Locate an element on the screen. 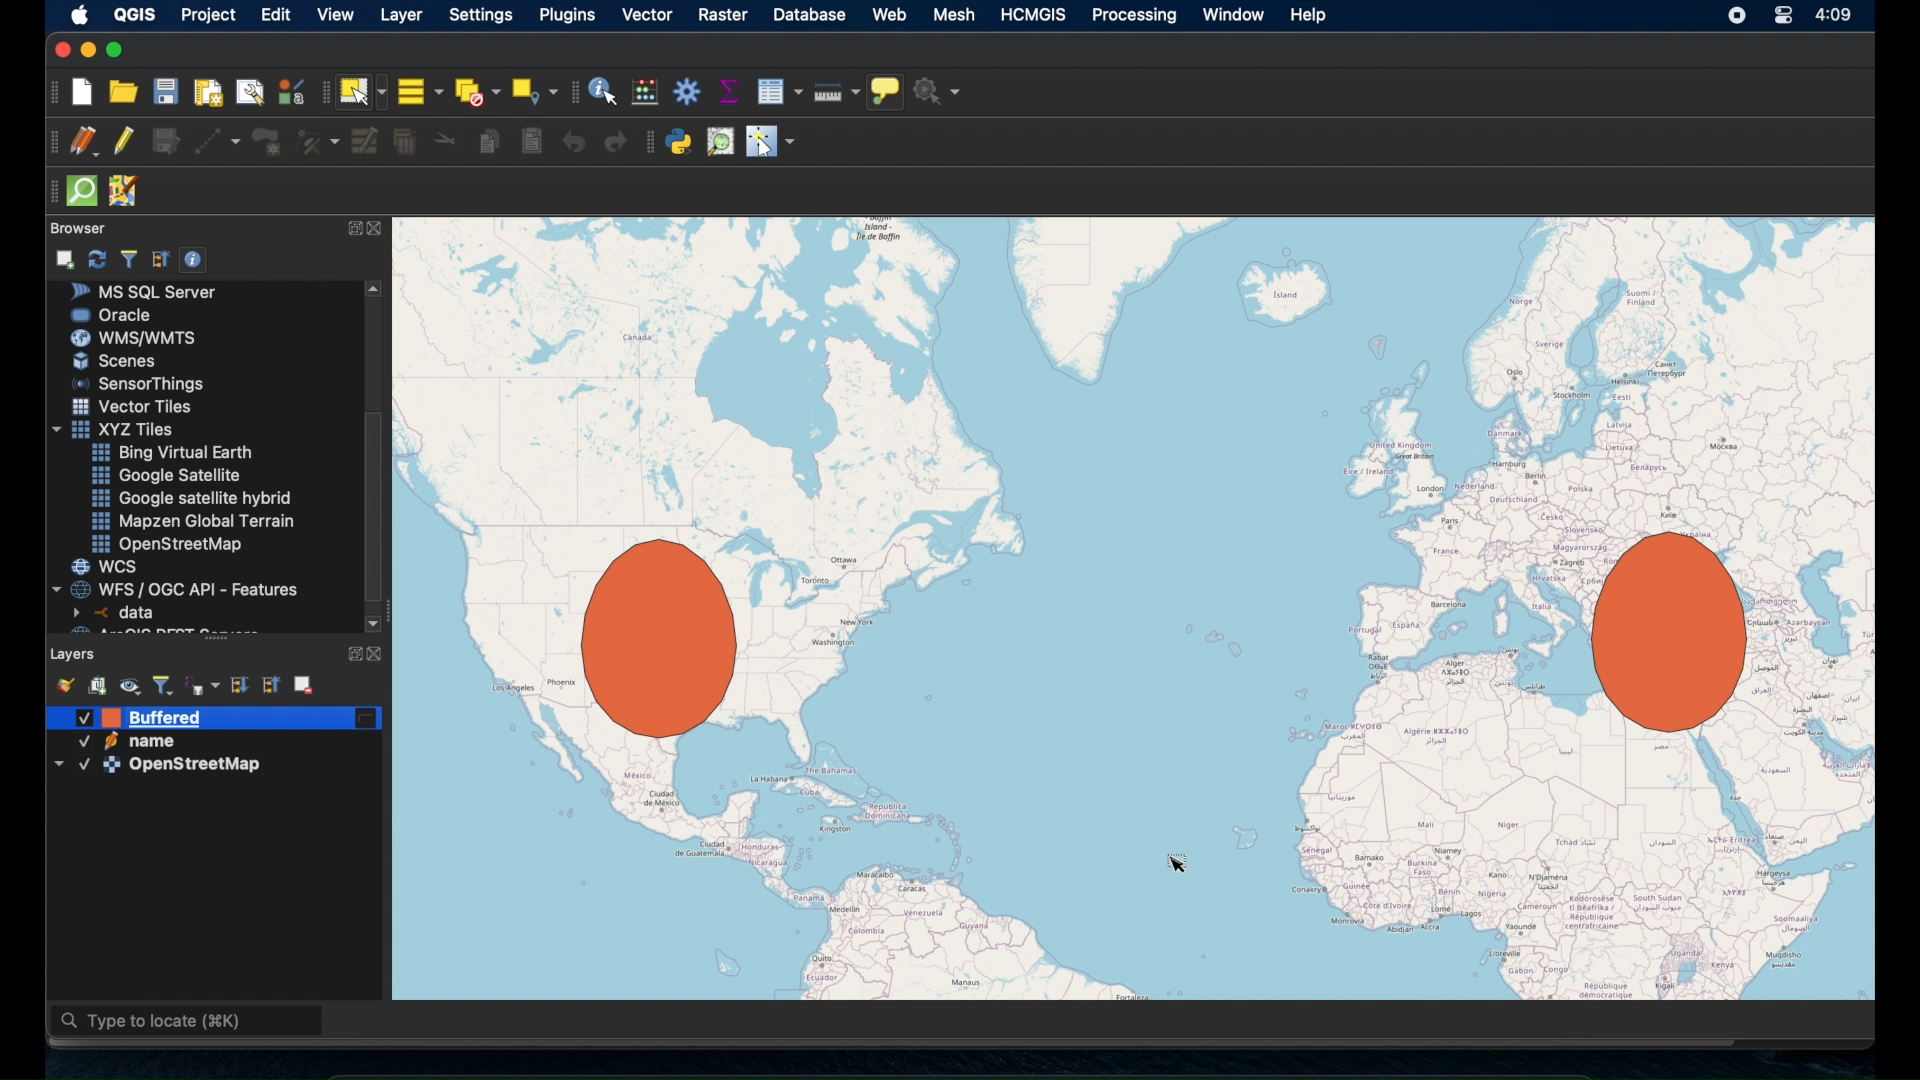 The height and width of the screenshot is (1080, 1920). plugins toolbar is located at coordinates (647, 141).